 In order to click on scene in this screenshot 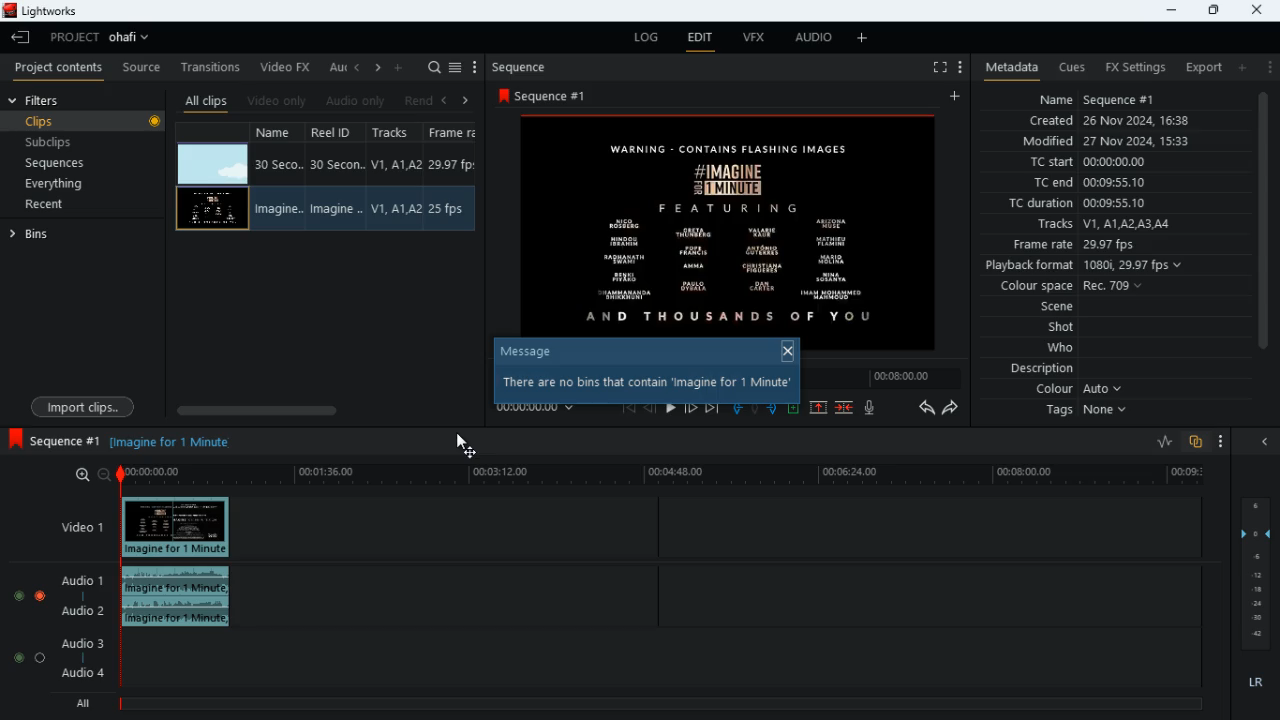, I will do `click(1047, 307)`.